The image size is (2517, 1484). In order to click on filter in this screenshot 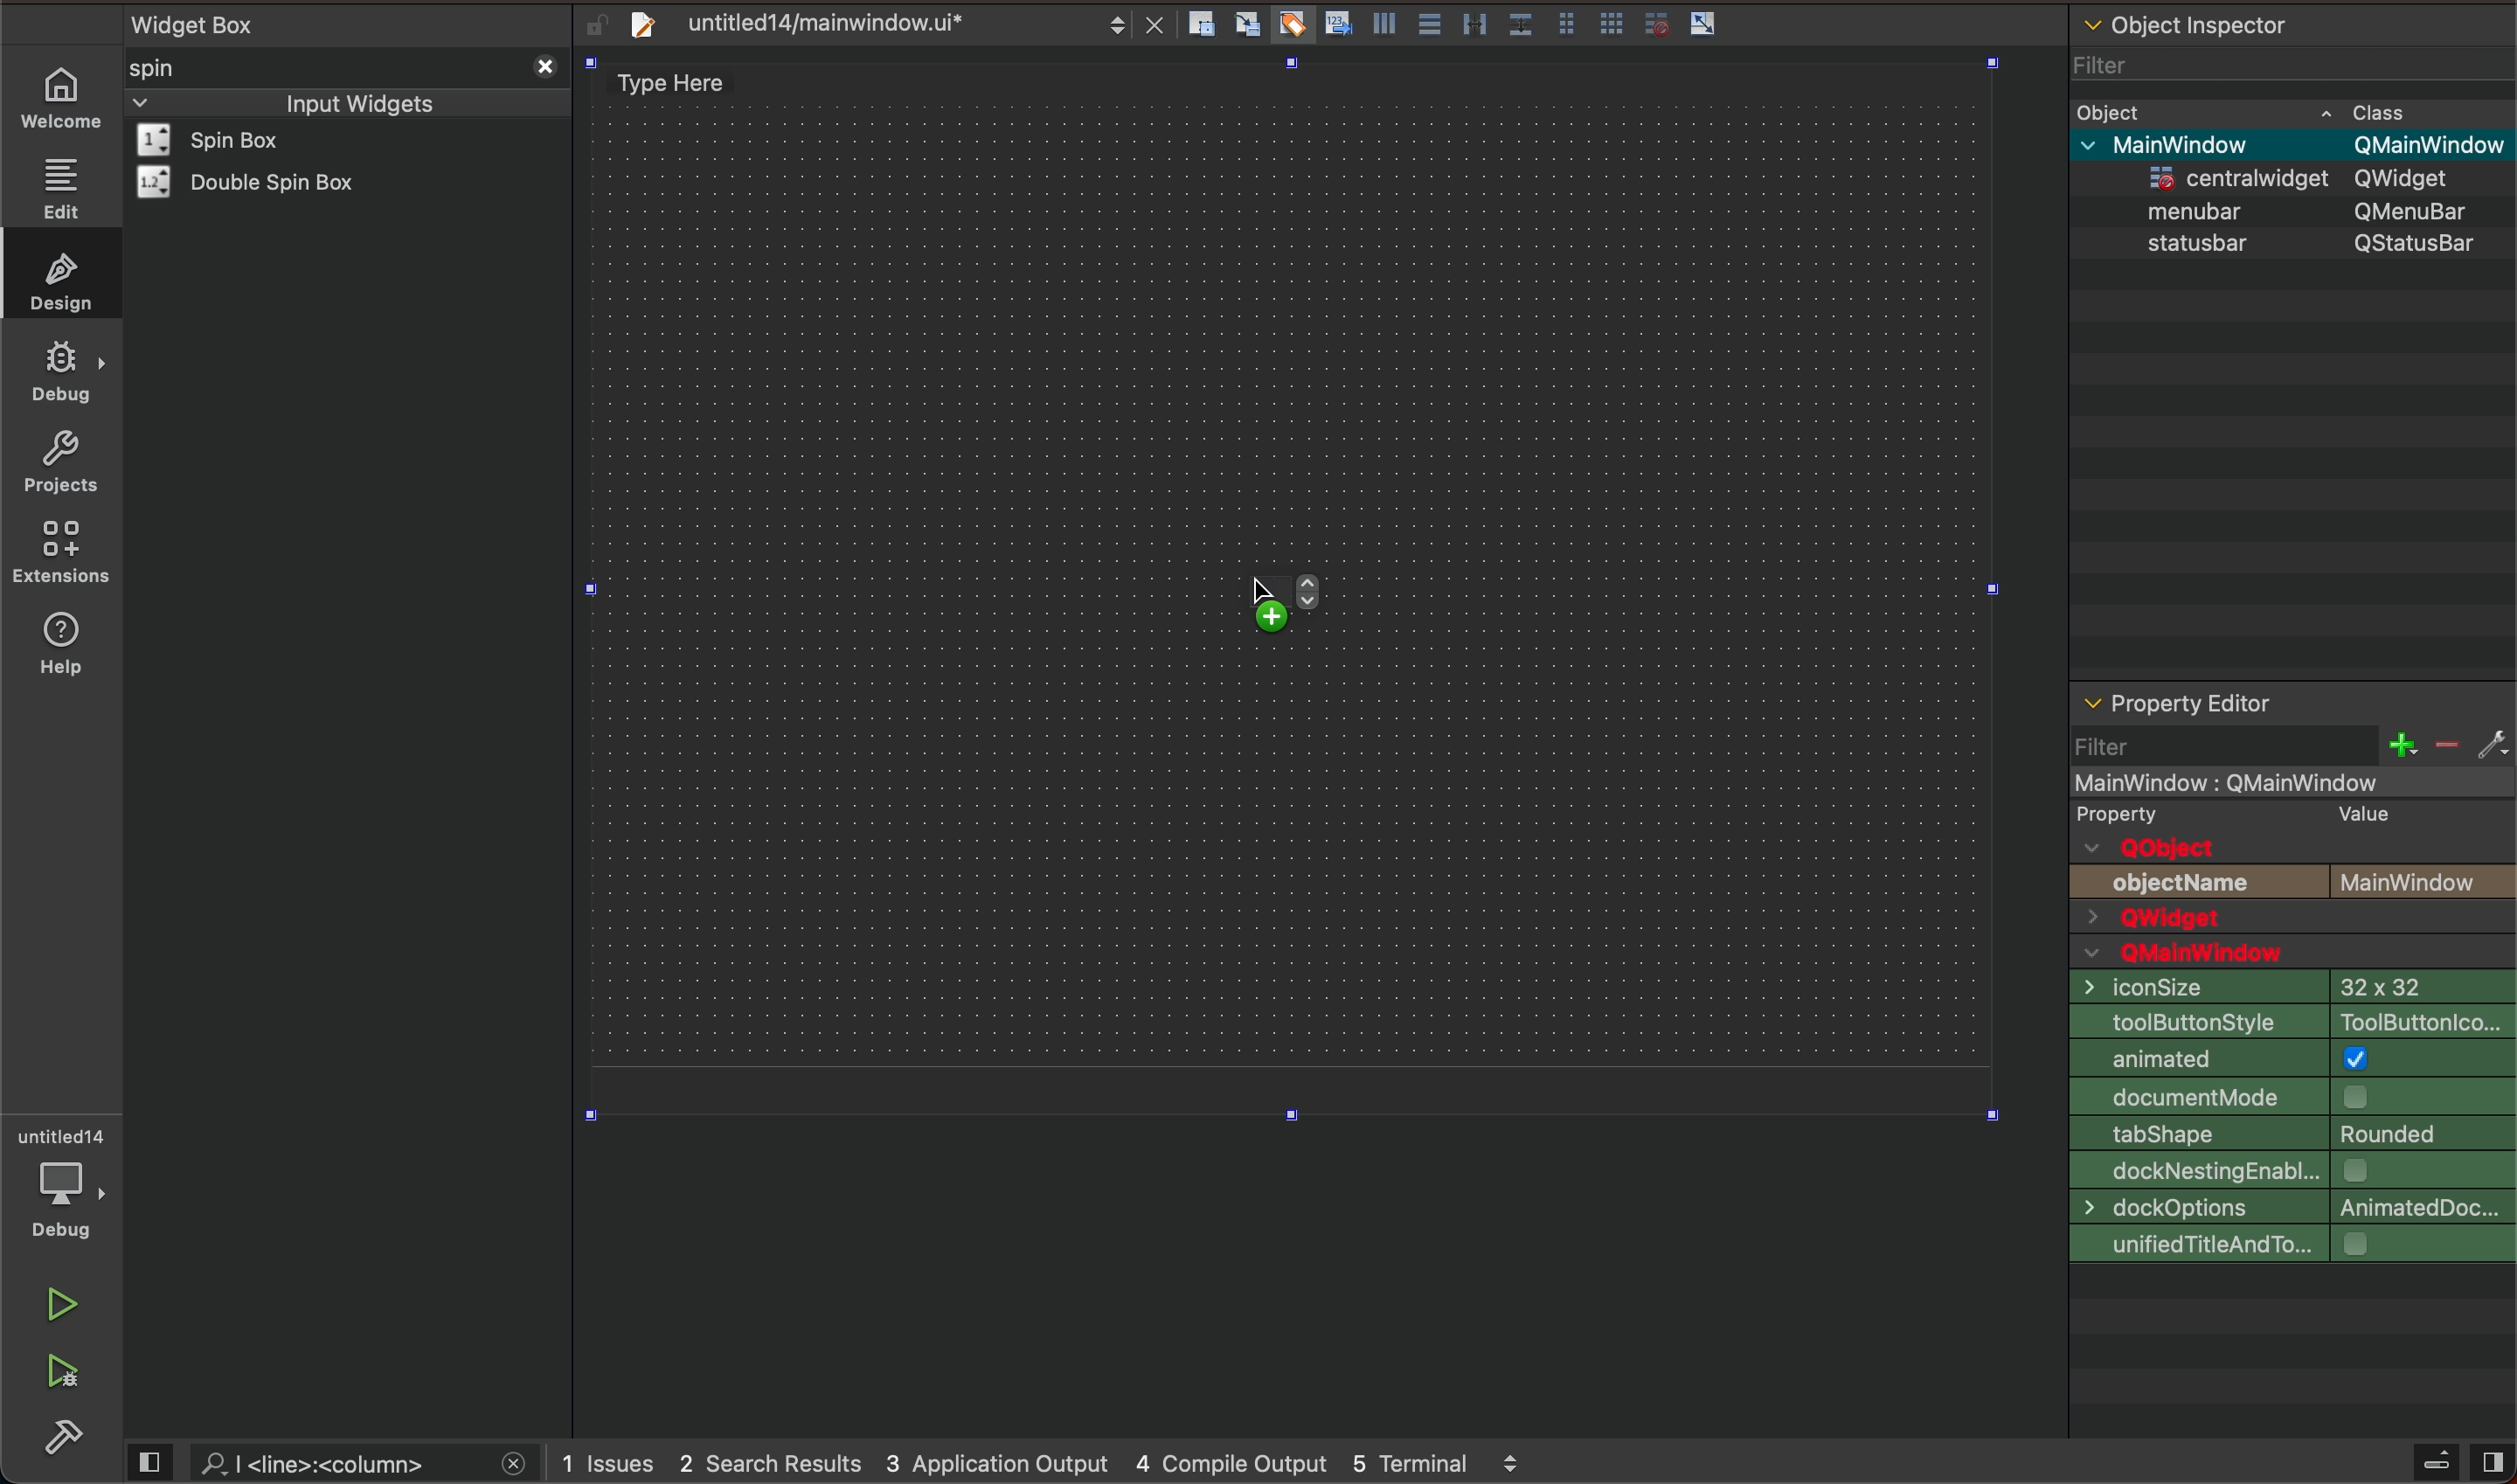, I will do `click(2105, 59)`.